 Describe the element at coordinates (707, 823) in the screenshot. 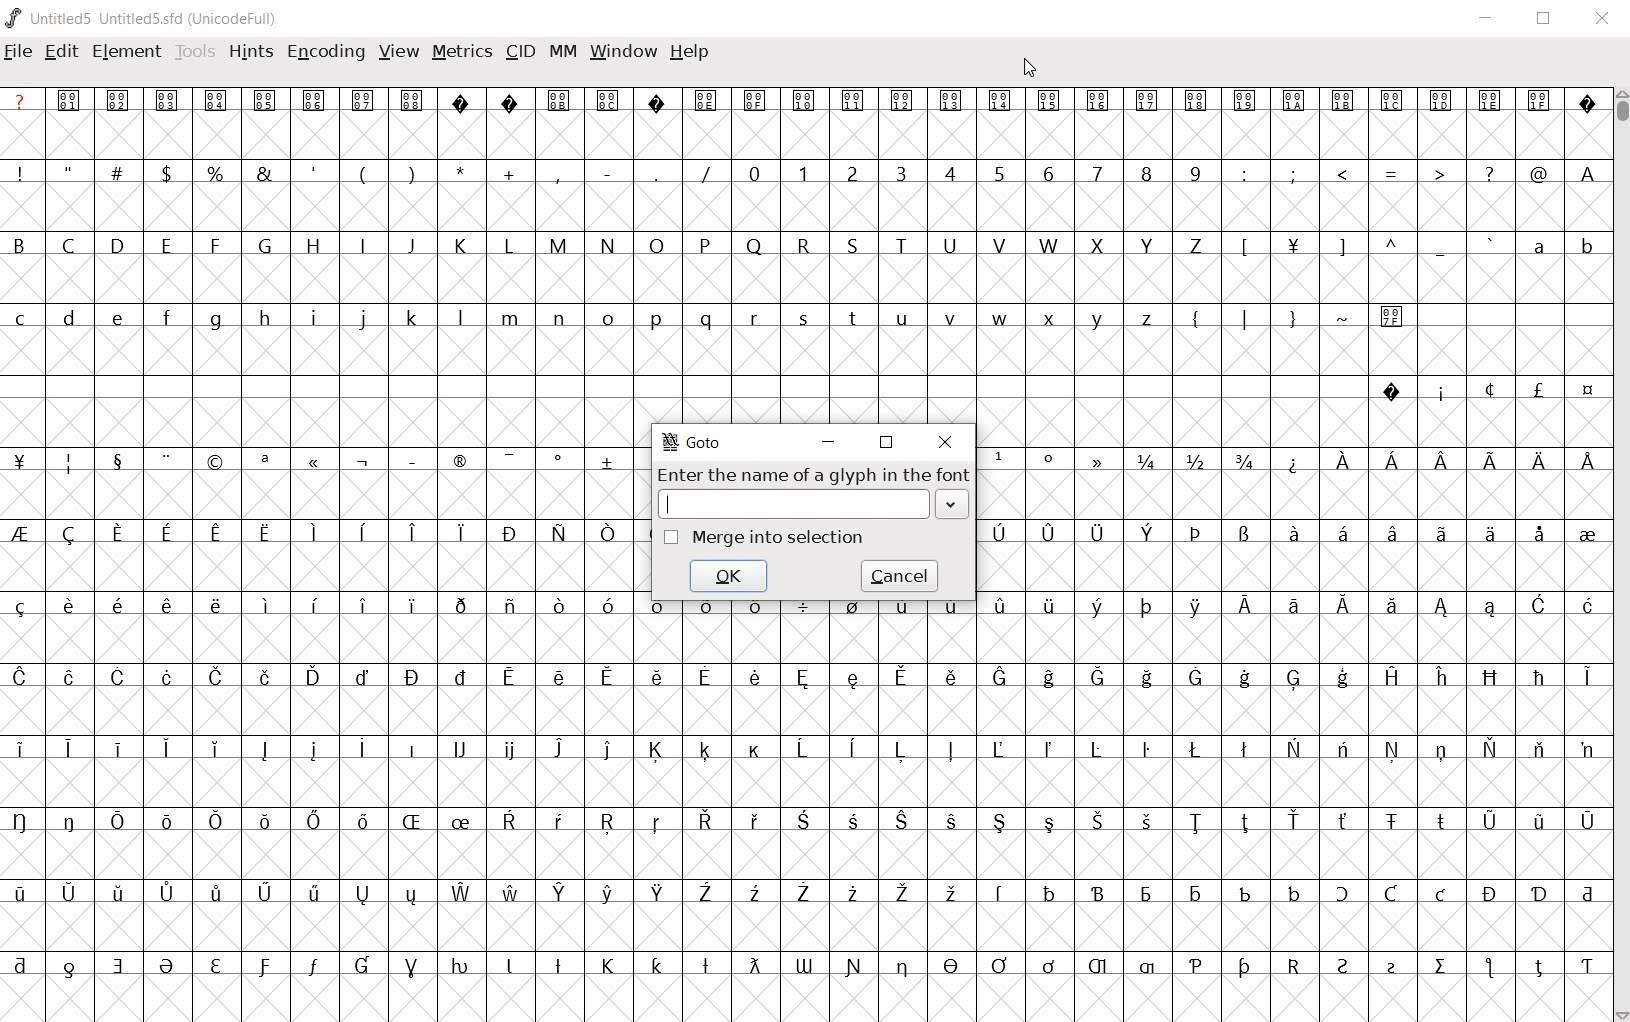

I see `Symbol` at that location.